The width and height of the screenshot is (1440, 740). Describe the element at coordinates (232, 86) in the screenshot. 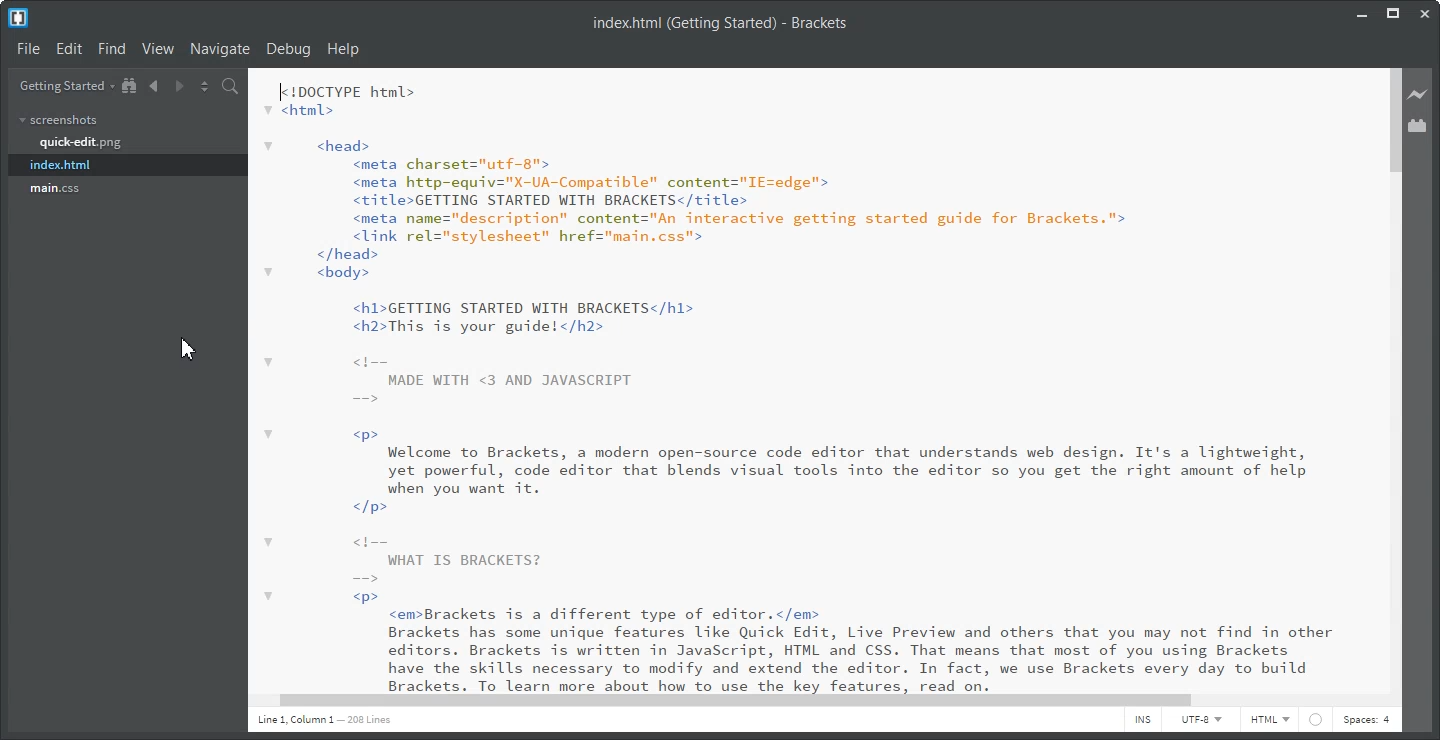

I see `Find in Files` at that location.